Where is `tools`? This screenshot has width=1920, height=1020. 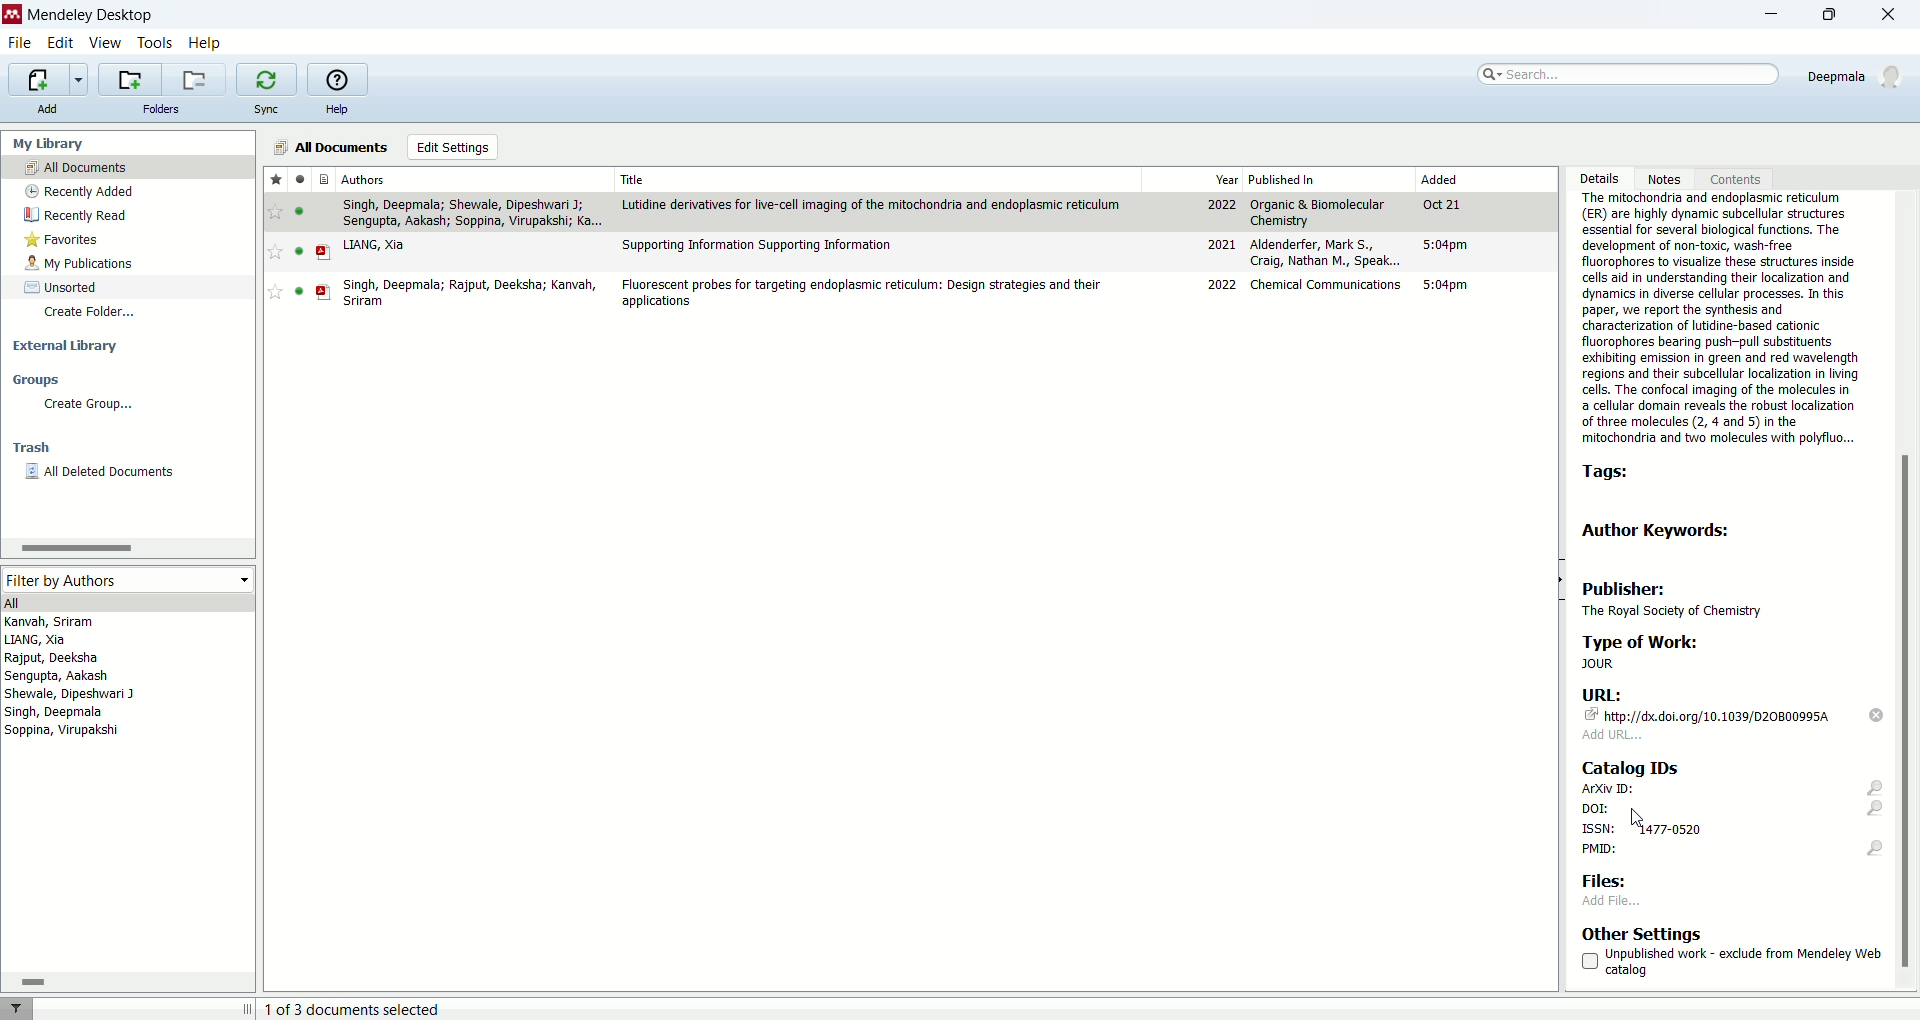
tools is located at coordinates (156, 45).